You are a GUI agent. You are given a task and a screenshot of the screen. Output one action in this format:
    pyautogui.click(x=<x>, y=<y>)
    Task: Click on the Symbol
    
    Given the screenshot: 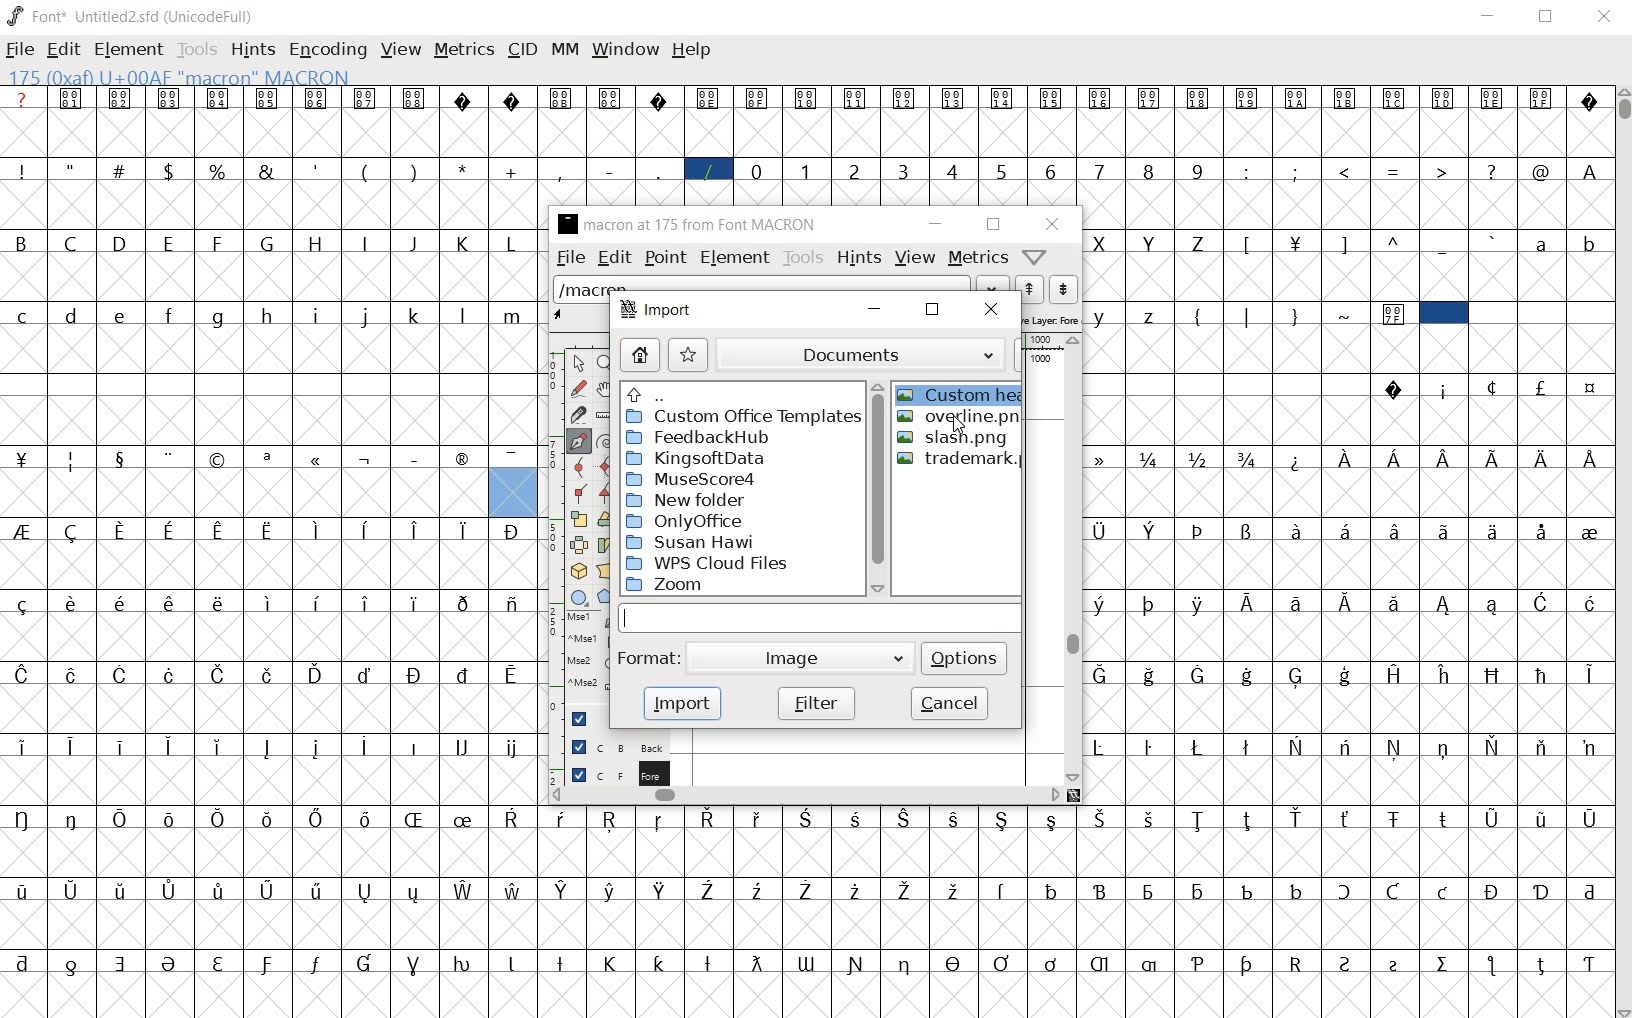 What is the action you would take?
    pyautogui.click(x=1248, y=888)
    